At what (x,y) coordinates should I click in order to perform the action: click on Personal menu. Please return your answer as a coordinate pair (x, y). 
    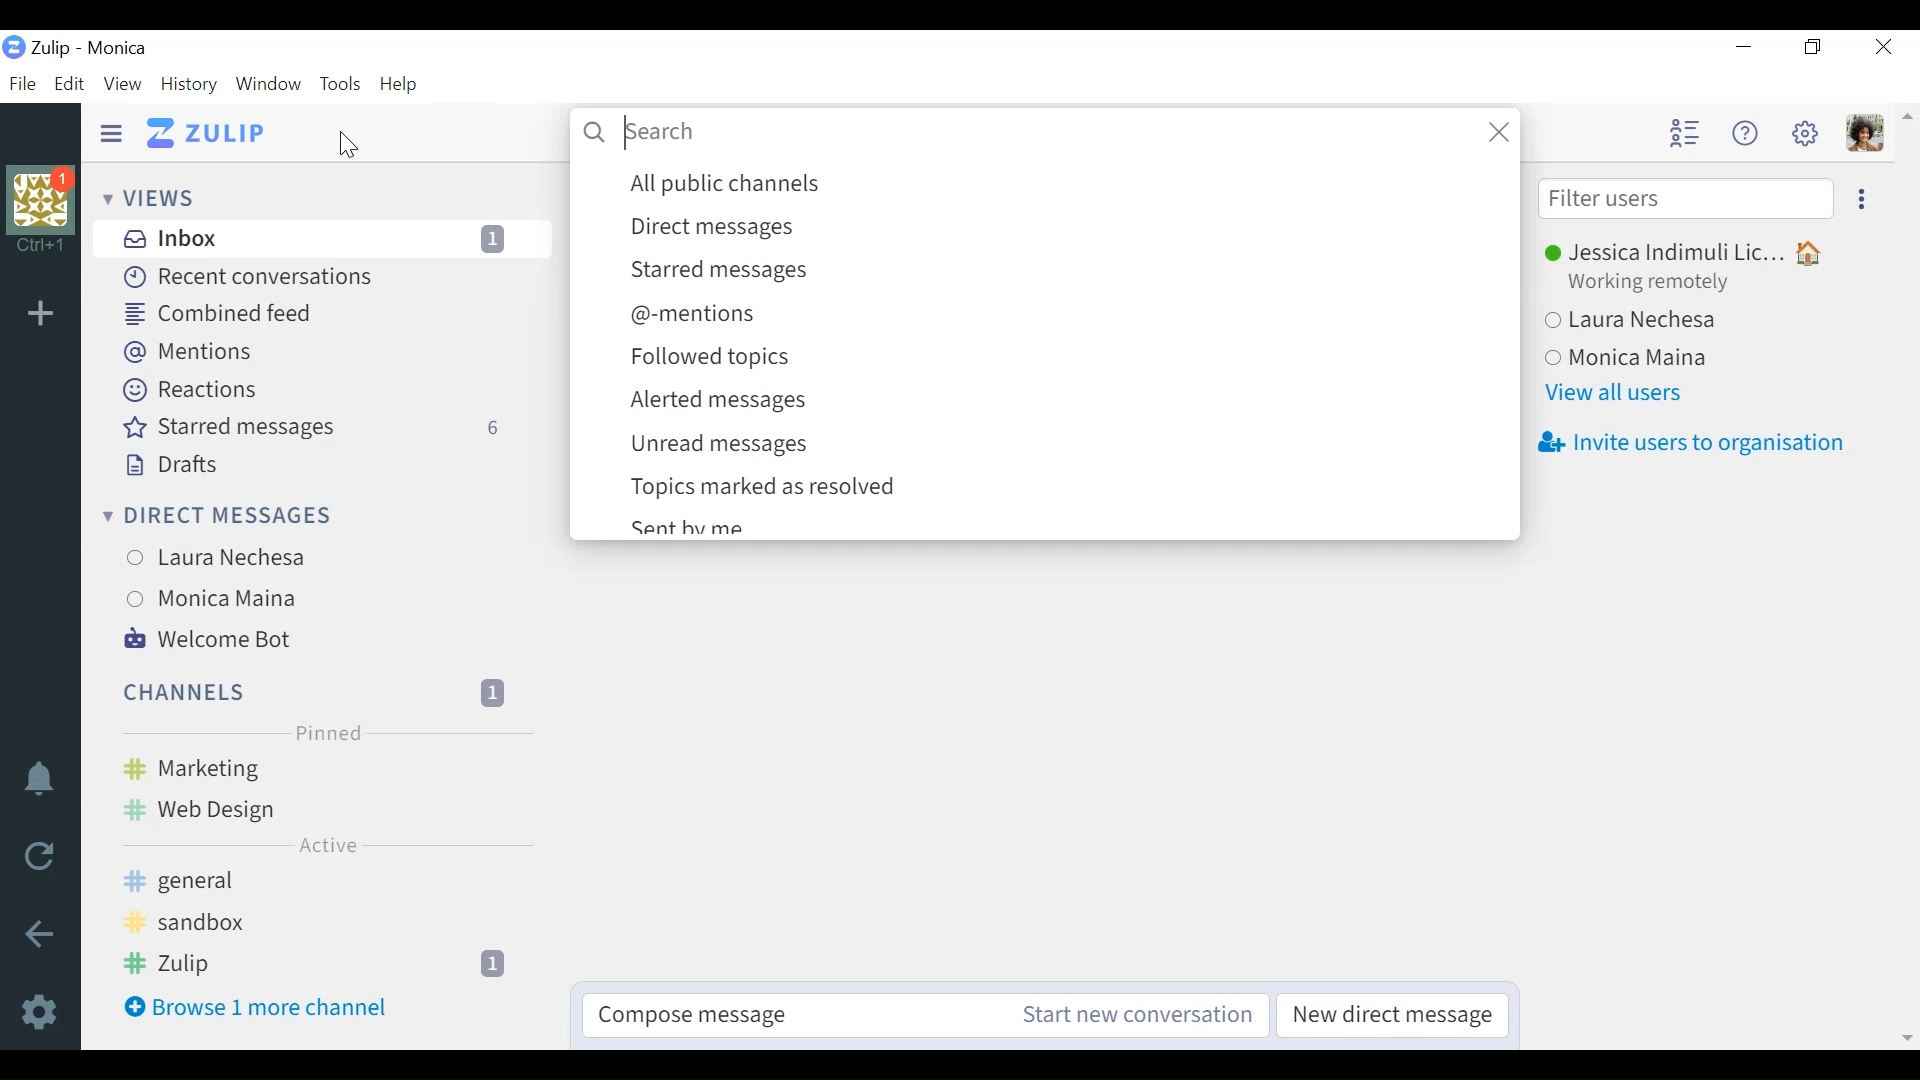
    Looking at the image, I should click on (1864, 133).